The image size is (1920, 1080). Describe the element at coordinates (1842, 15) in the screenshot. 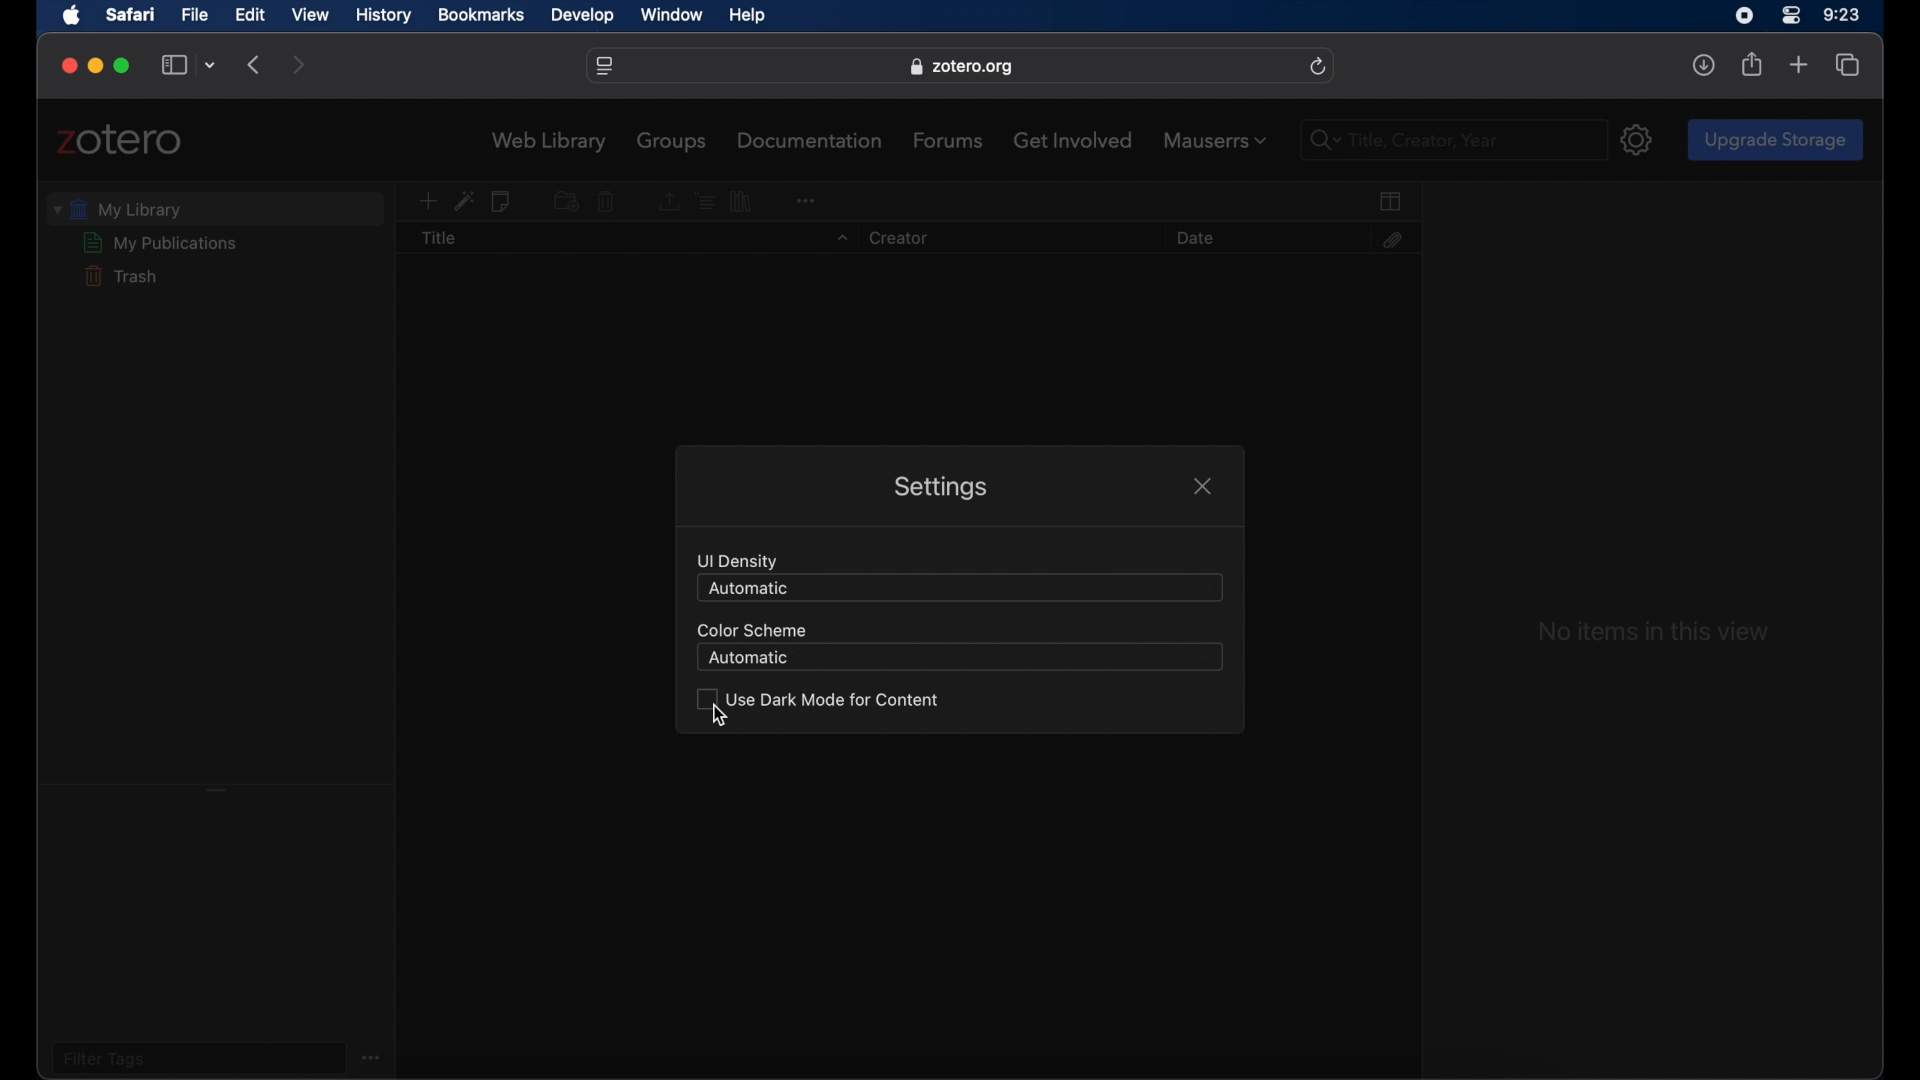

I see `time` at that location.